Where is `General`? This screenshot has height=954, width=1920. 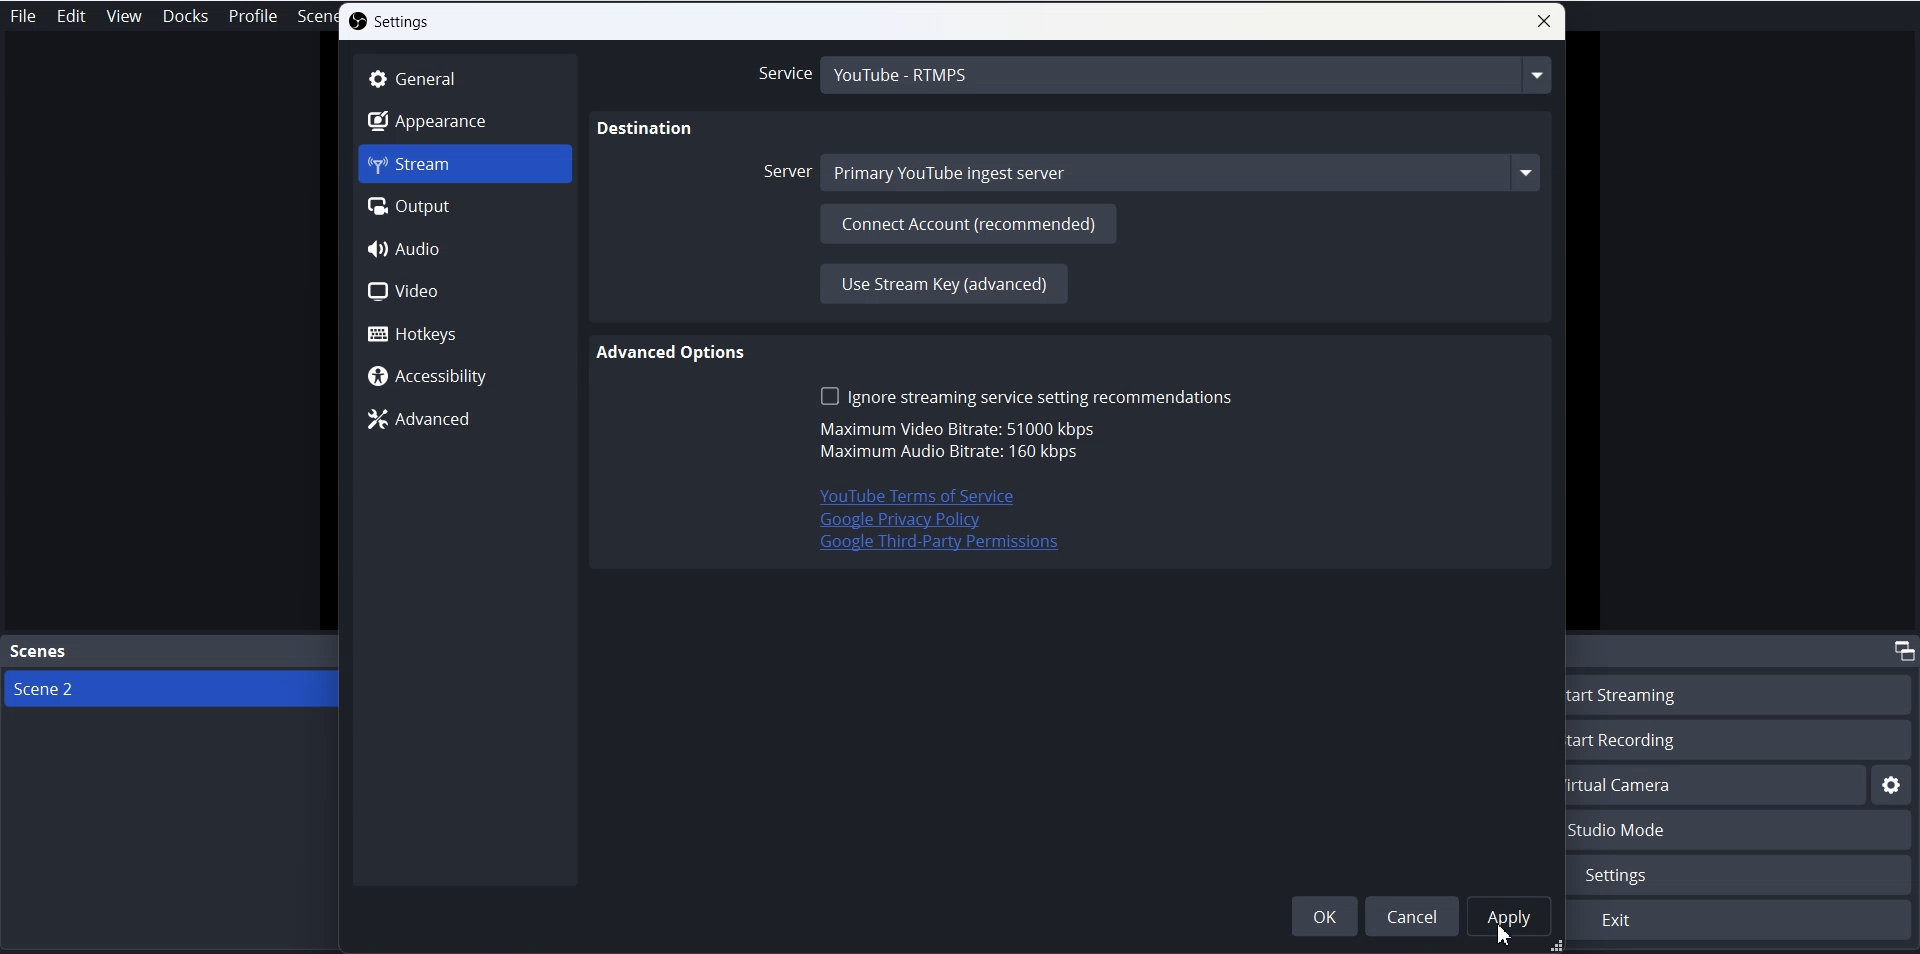 General is located at coordinates (465, 79).